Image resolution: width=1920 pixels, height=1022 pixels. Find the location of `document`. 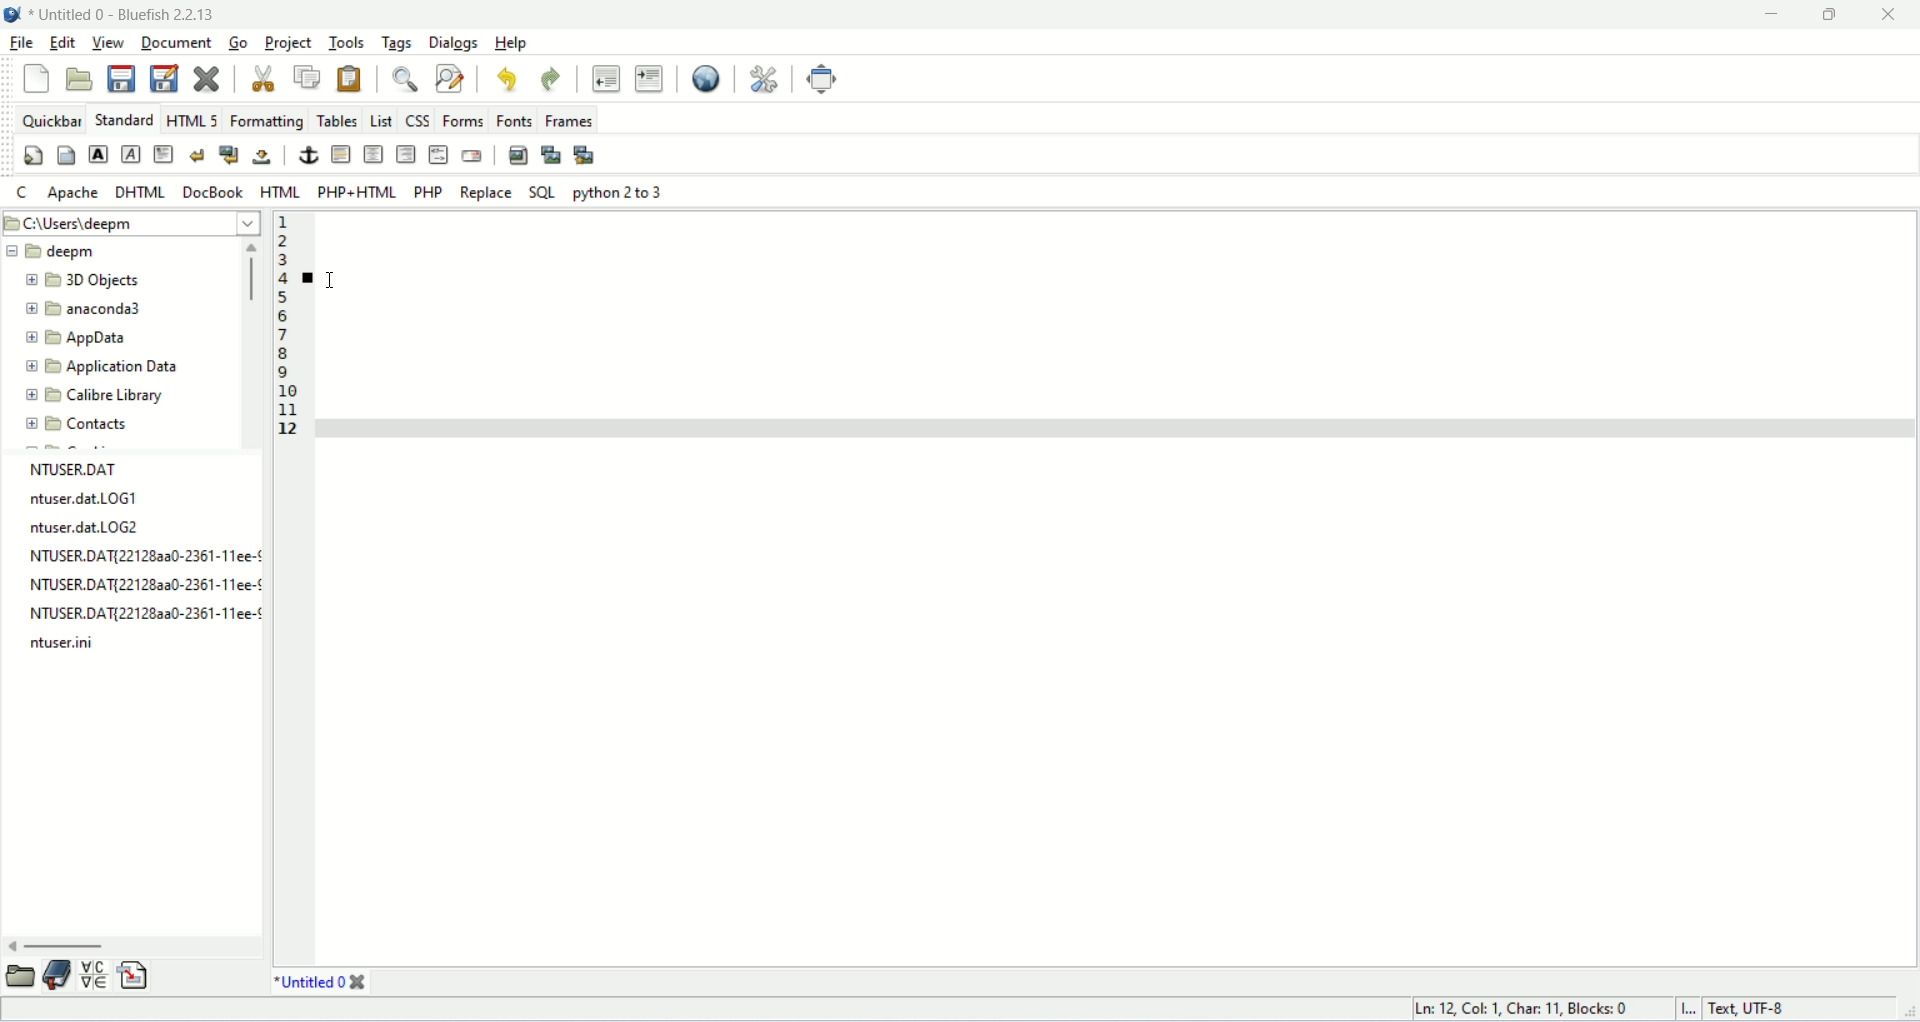

document is located at coordinates (177, 42).